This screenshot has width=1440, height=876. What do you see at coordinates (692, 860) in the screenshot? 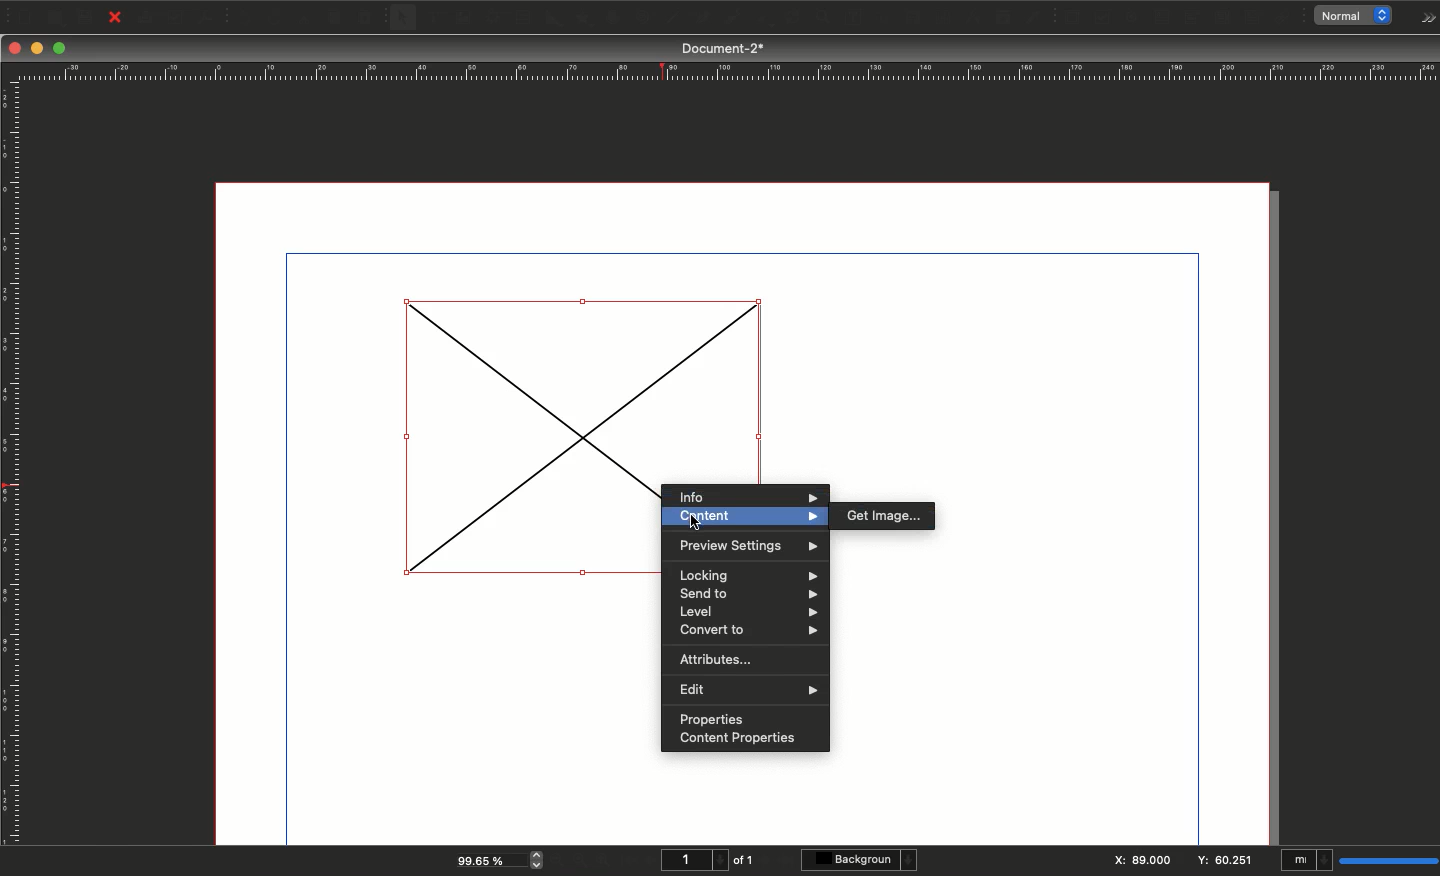
I see `1` at bounding box center [692, 860].